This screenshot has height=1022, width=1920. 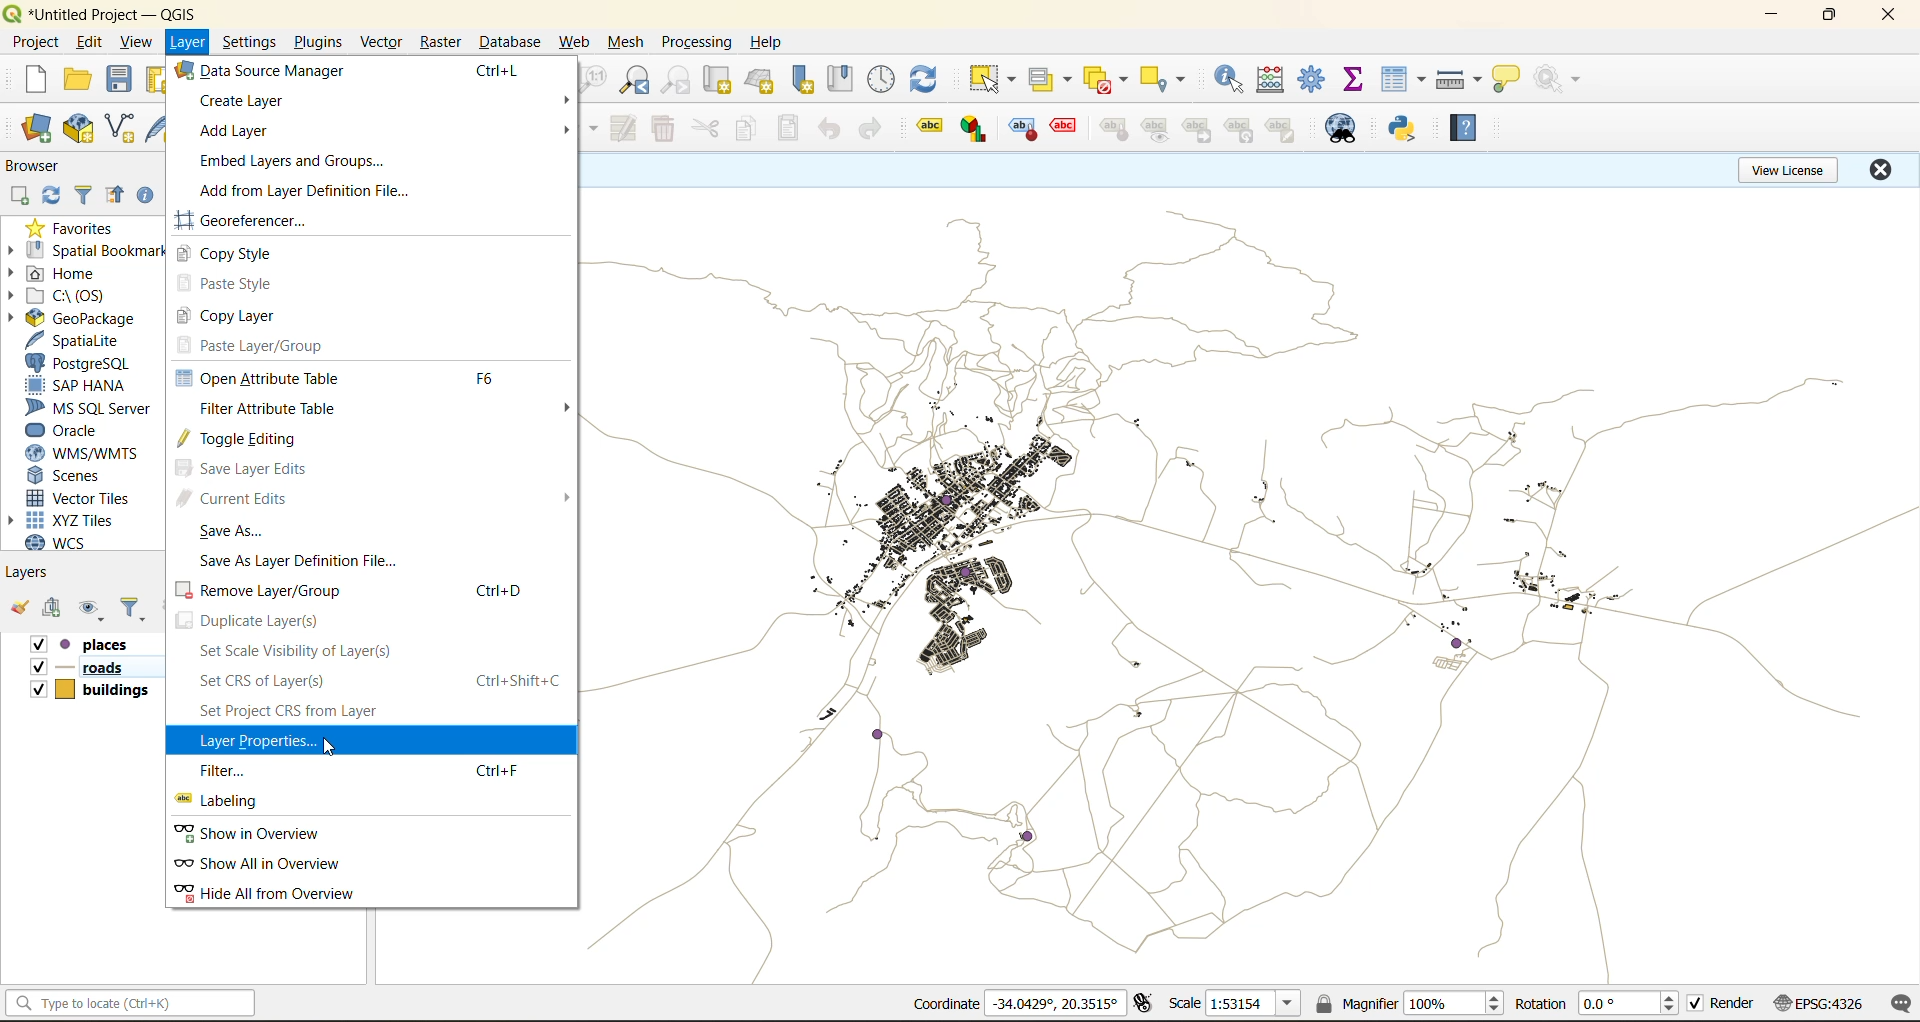 What do you see at coordinates (93, 252) in the screenshot?
I see `spatial bookmarks` at bounding box center [93, 252].